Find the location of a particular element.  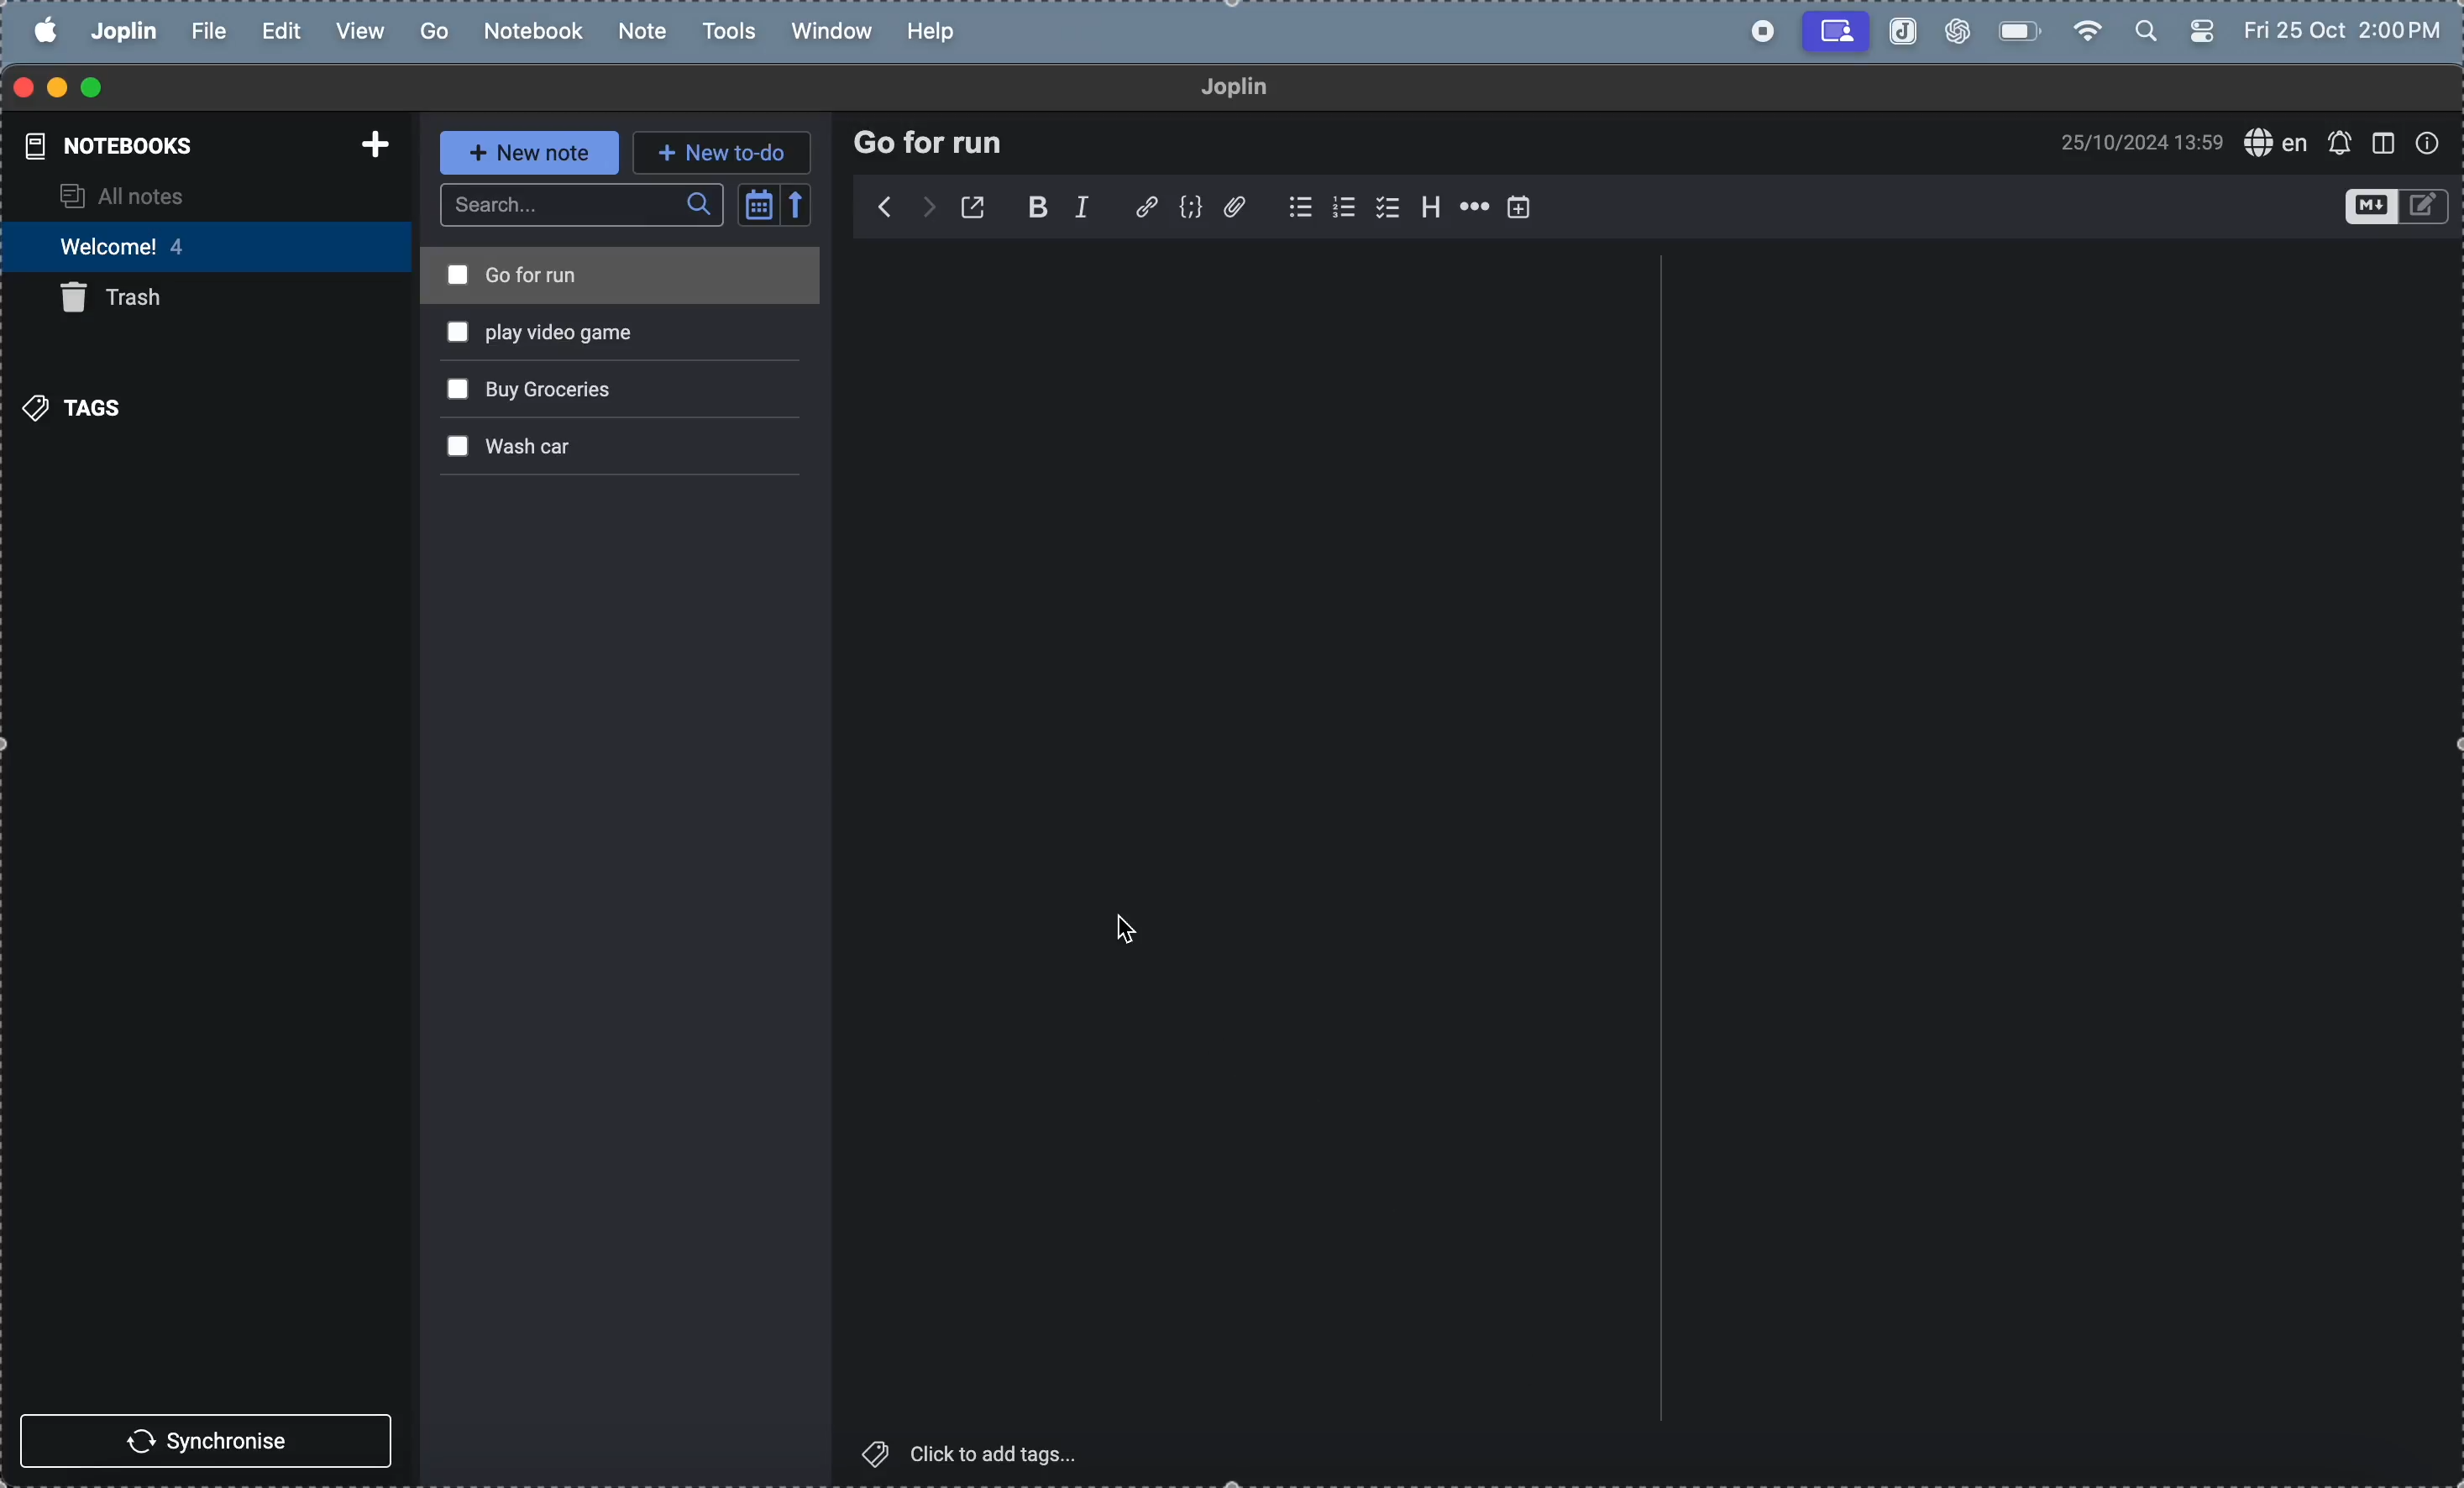

bold  is located at coordinates (1038, 207).